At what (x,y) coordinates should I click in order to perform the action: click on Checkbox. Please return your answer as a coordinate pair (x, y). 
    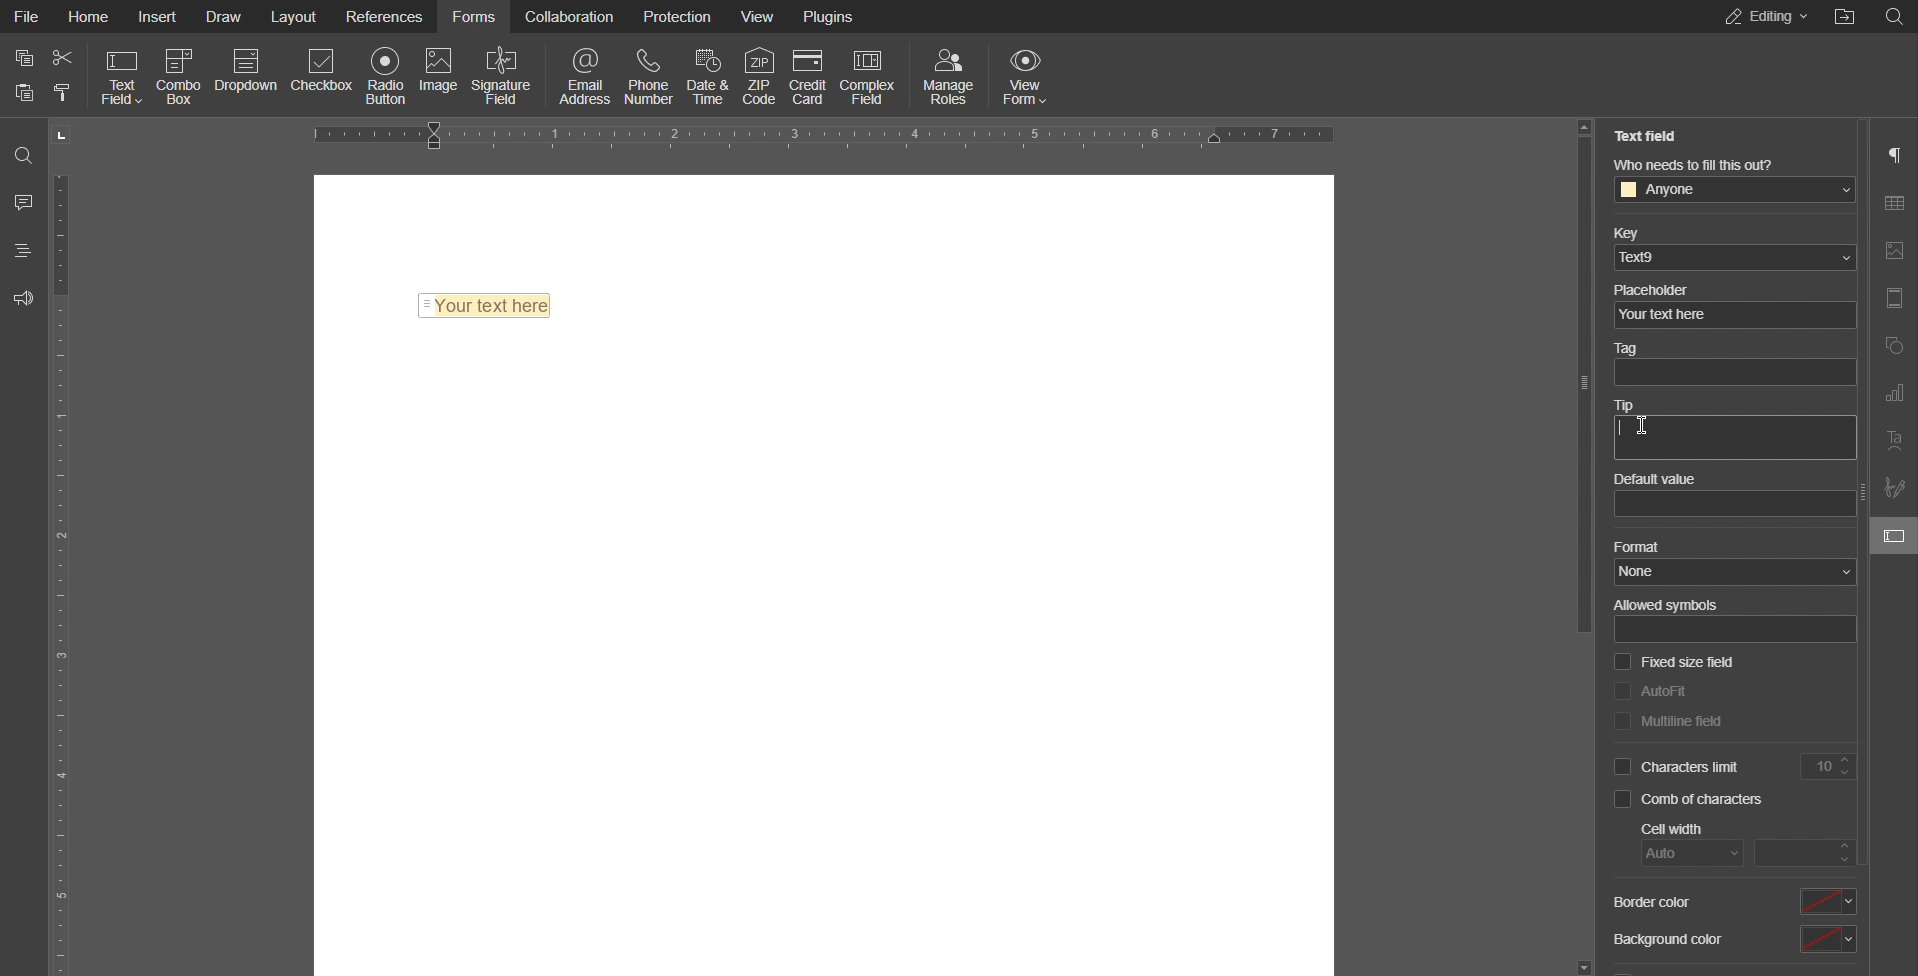
    Looking at the image, I should click on (324, 76).